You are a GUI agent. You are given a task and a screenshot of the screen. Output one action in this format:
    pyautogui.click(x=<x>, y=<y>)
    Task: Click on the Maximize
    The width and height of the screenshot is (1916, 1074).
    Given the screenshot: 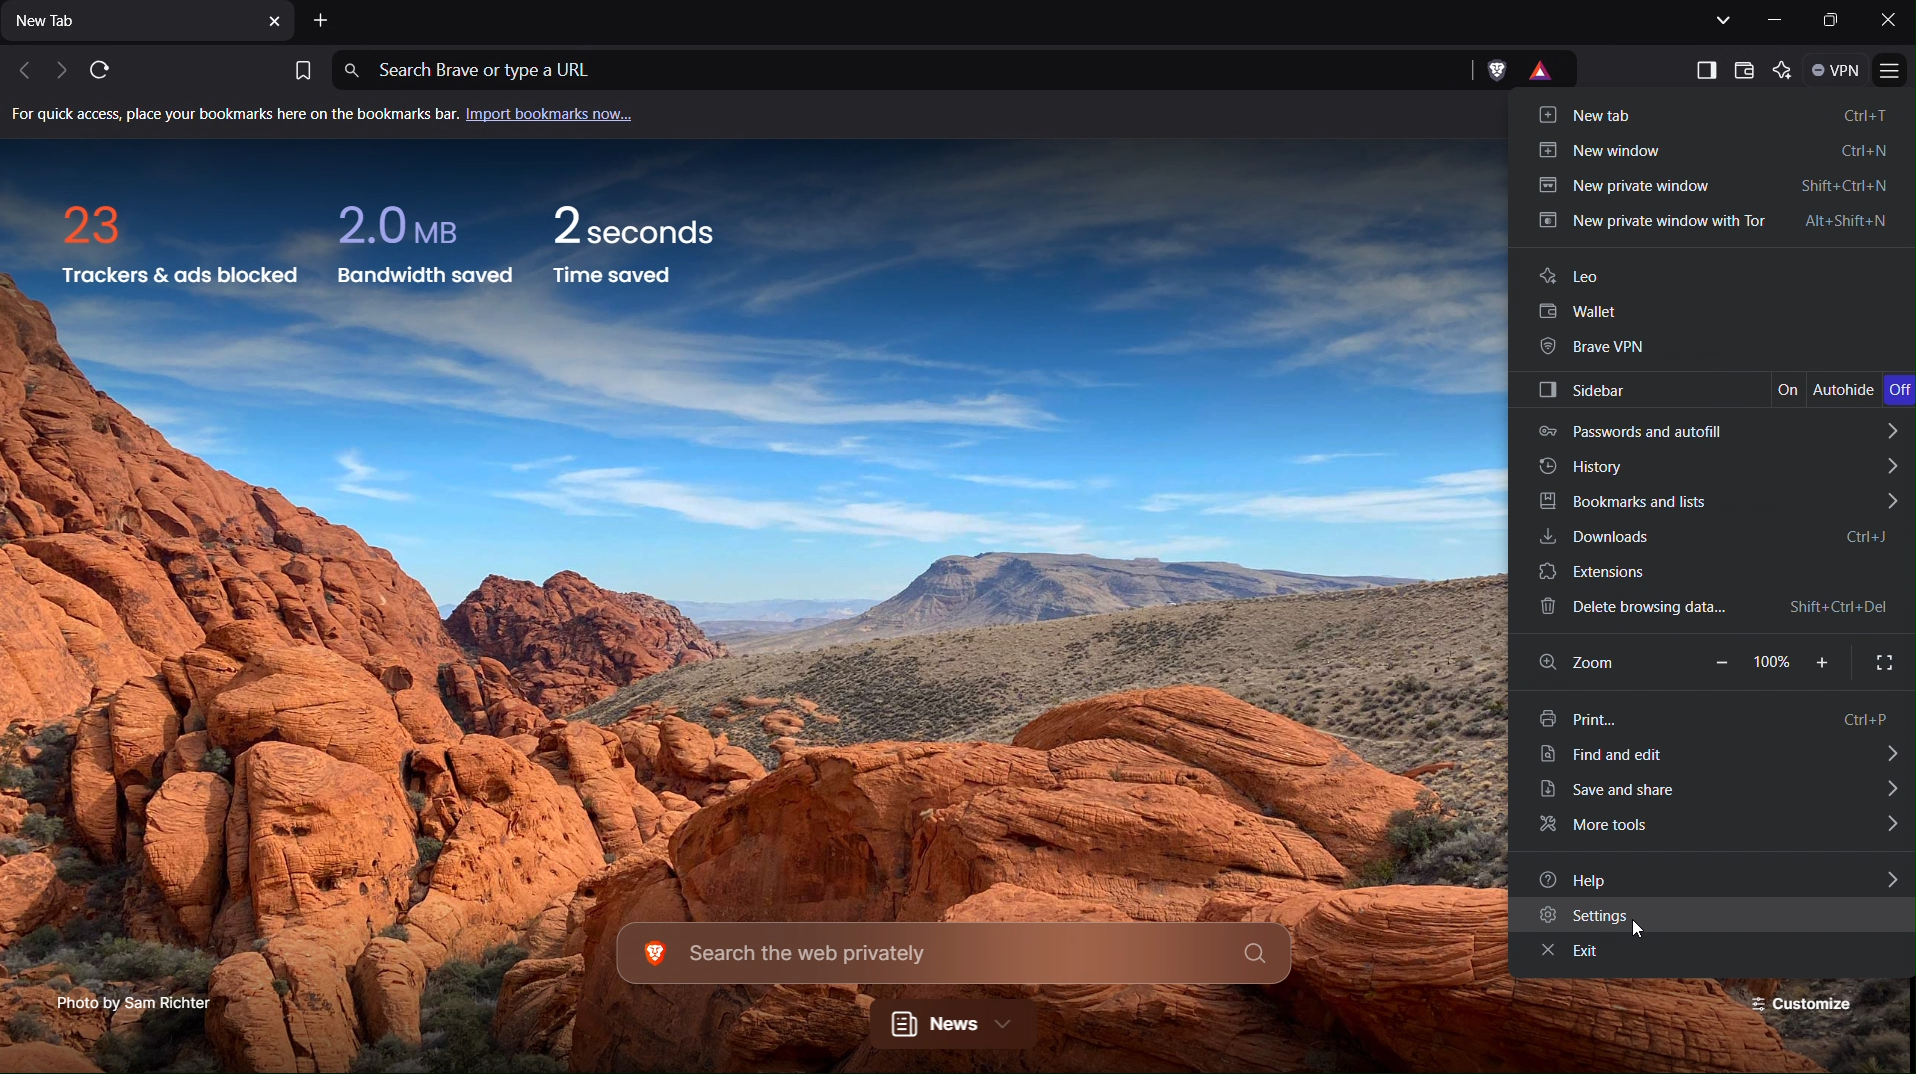 What is the action you would take?
    pyautogui.click(x=1832, y=20)
    